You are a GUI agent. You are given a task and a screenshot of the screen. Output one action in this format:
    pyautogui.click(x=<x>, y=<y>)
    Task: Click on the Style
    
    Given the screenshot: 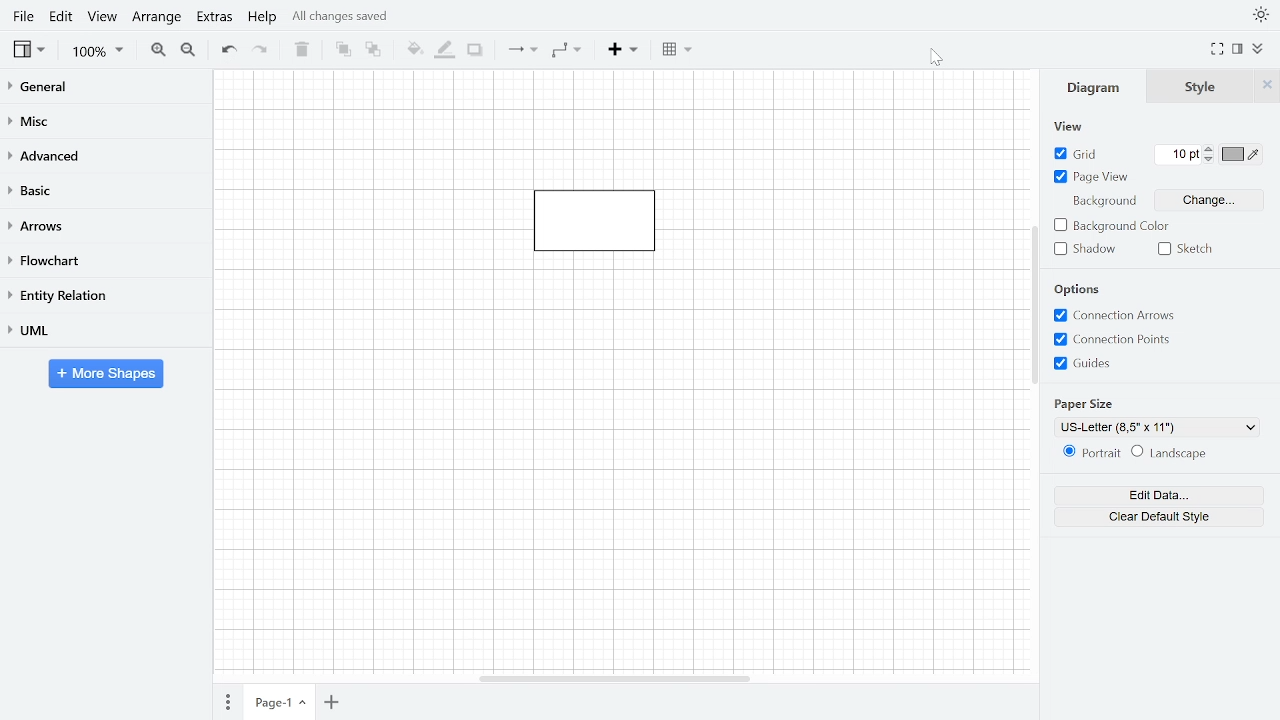 What is the action you would take?
    pyautogui.click(x=1199, y=86)
    